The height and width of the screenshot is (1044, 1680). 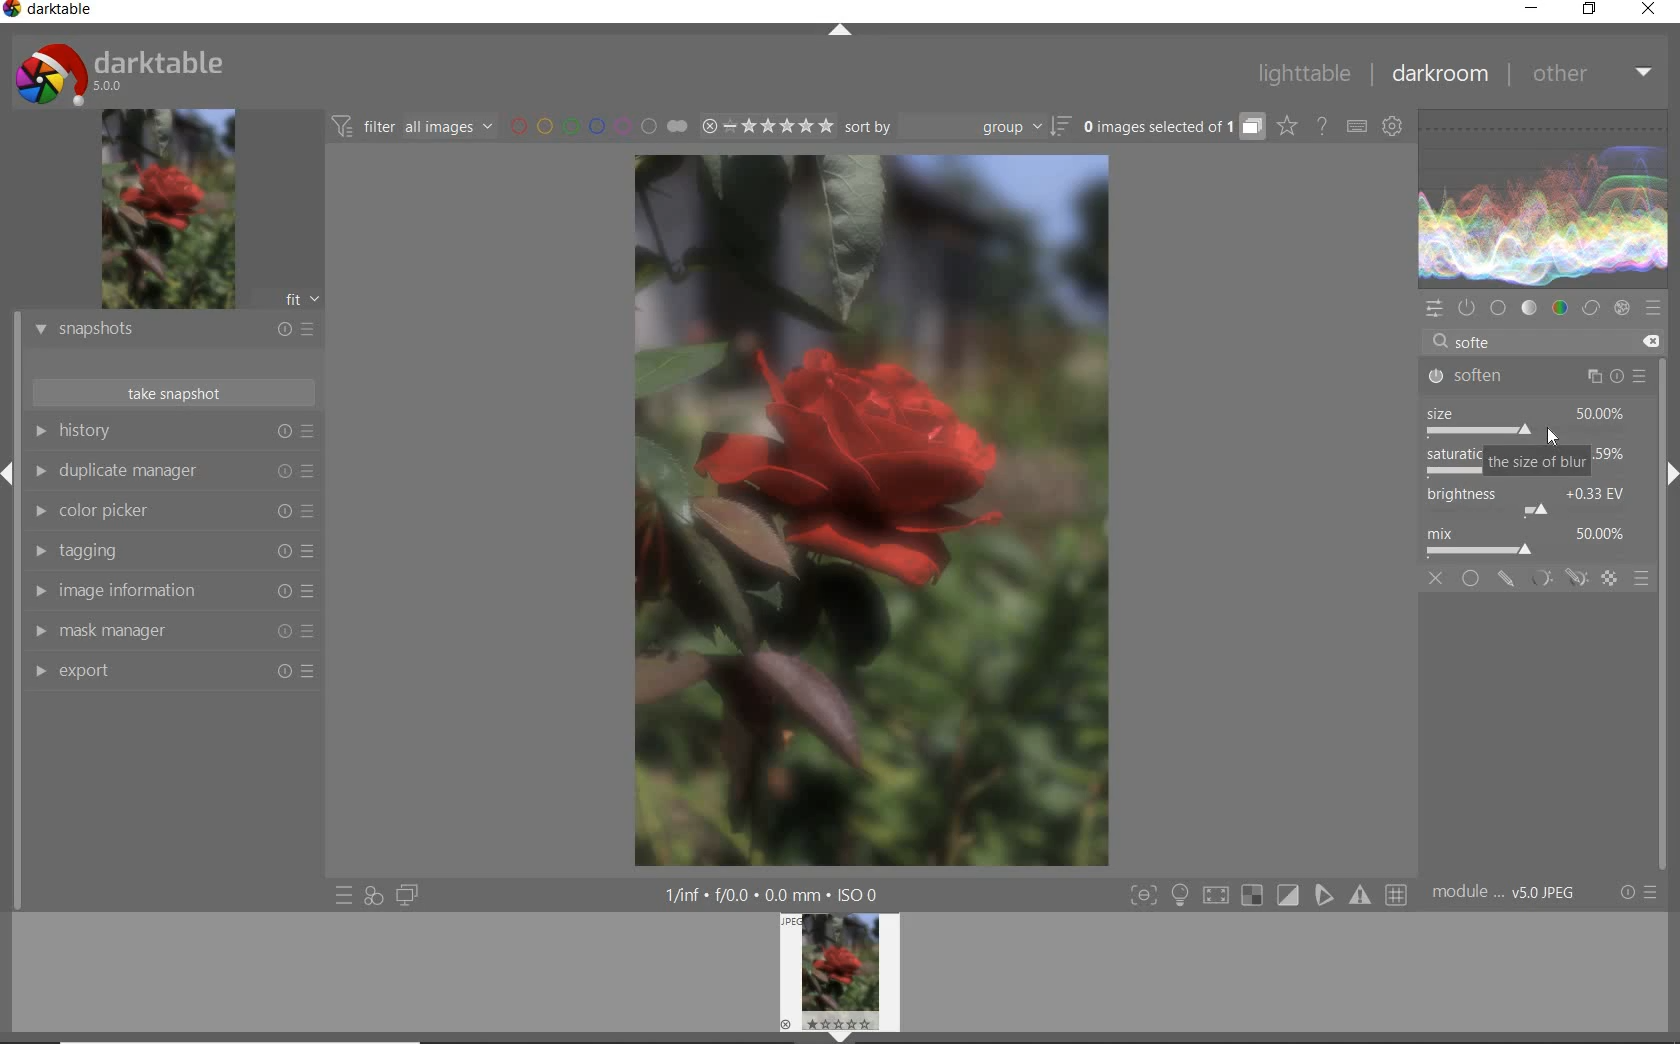 What do you see at coordinates (1307, 75) in the screenshot?
I see `lighttable` at bounding box center [1307, 75].